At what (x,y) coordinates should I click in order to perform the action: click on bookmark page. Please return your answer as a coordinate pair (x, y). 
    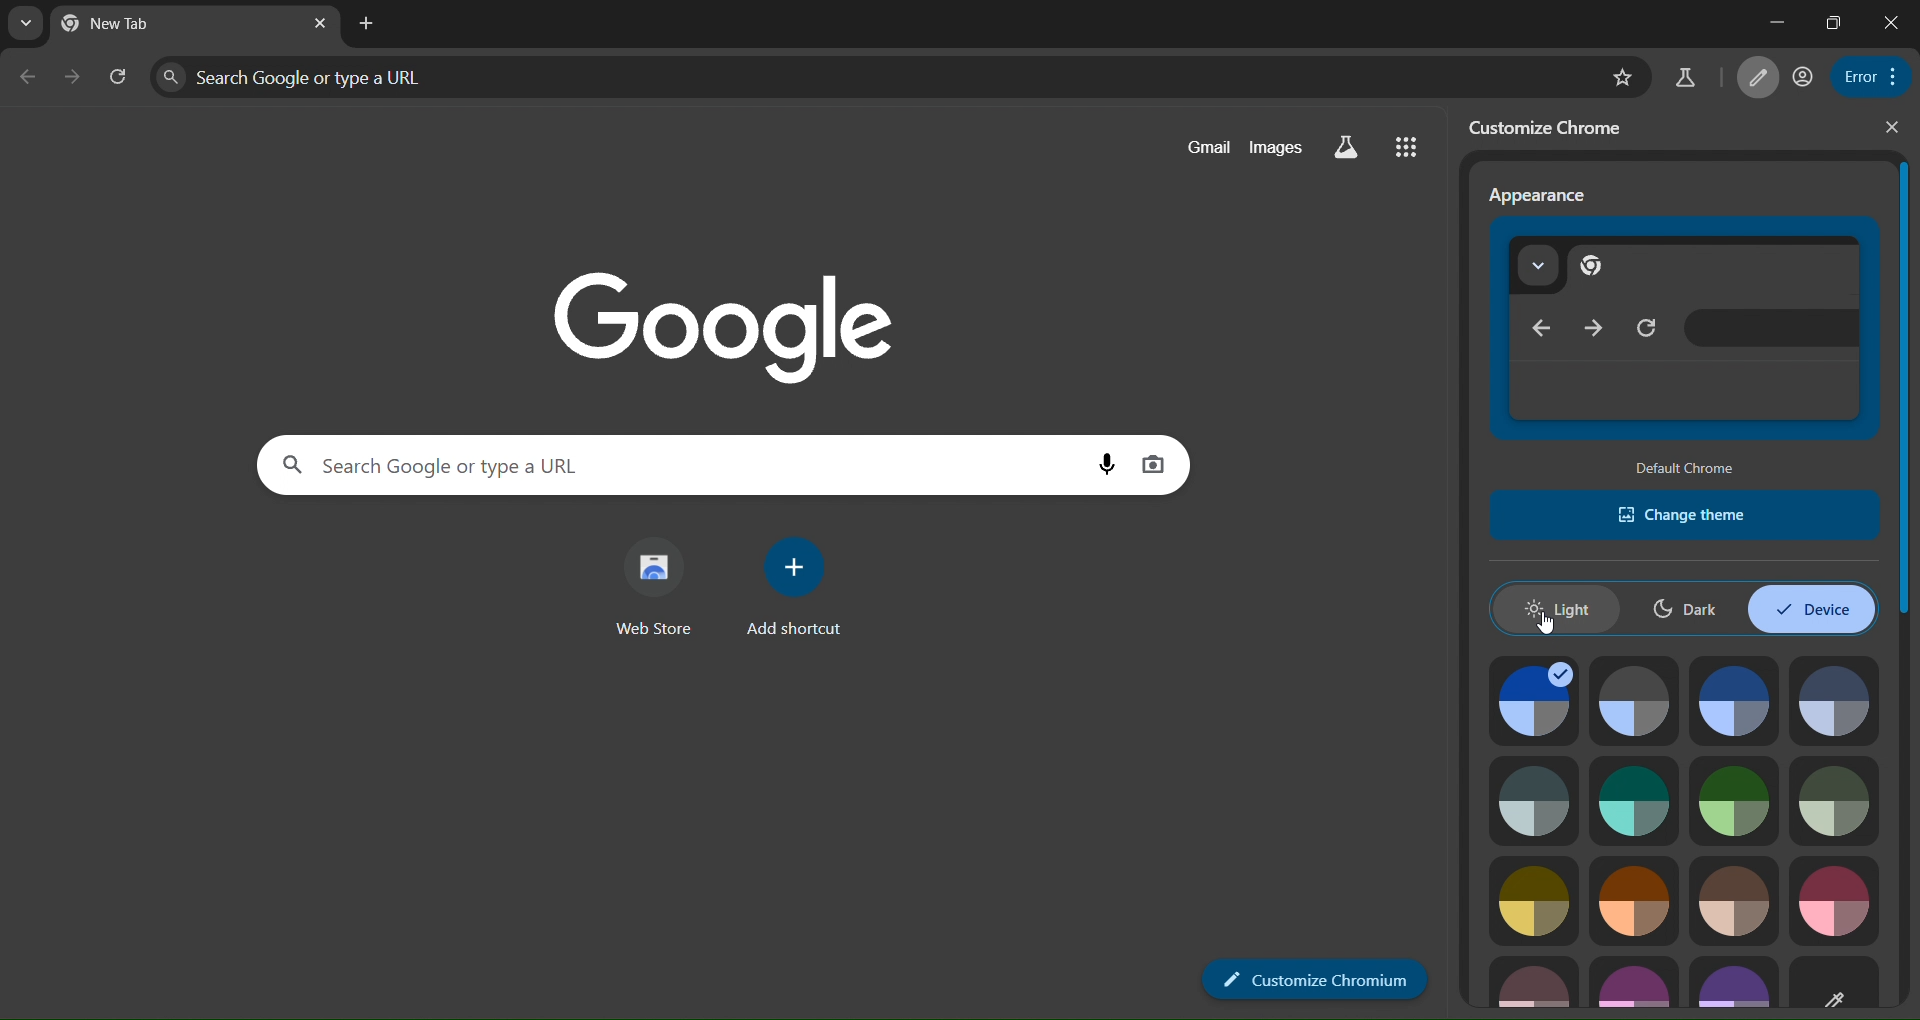
    Looking at the image, I should click on (1685, 78).